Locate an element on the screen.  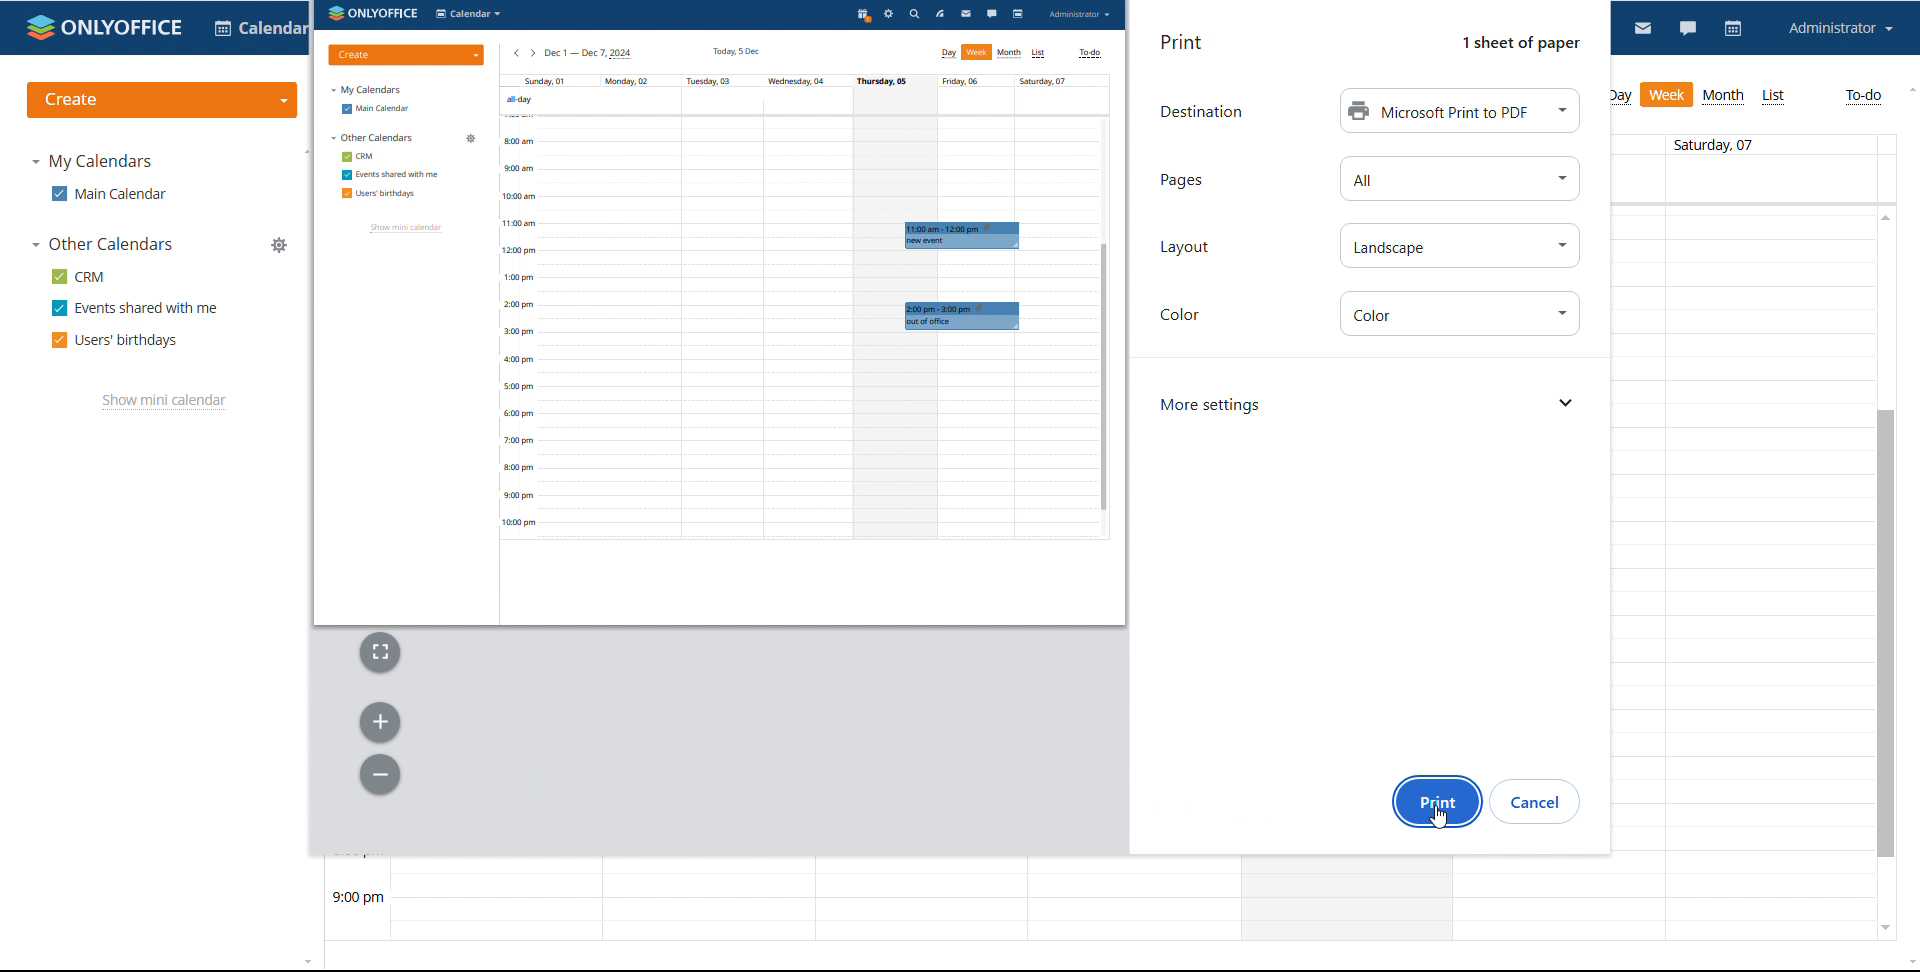
allday events is located at coordinates (1747, 178).